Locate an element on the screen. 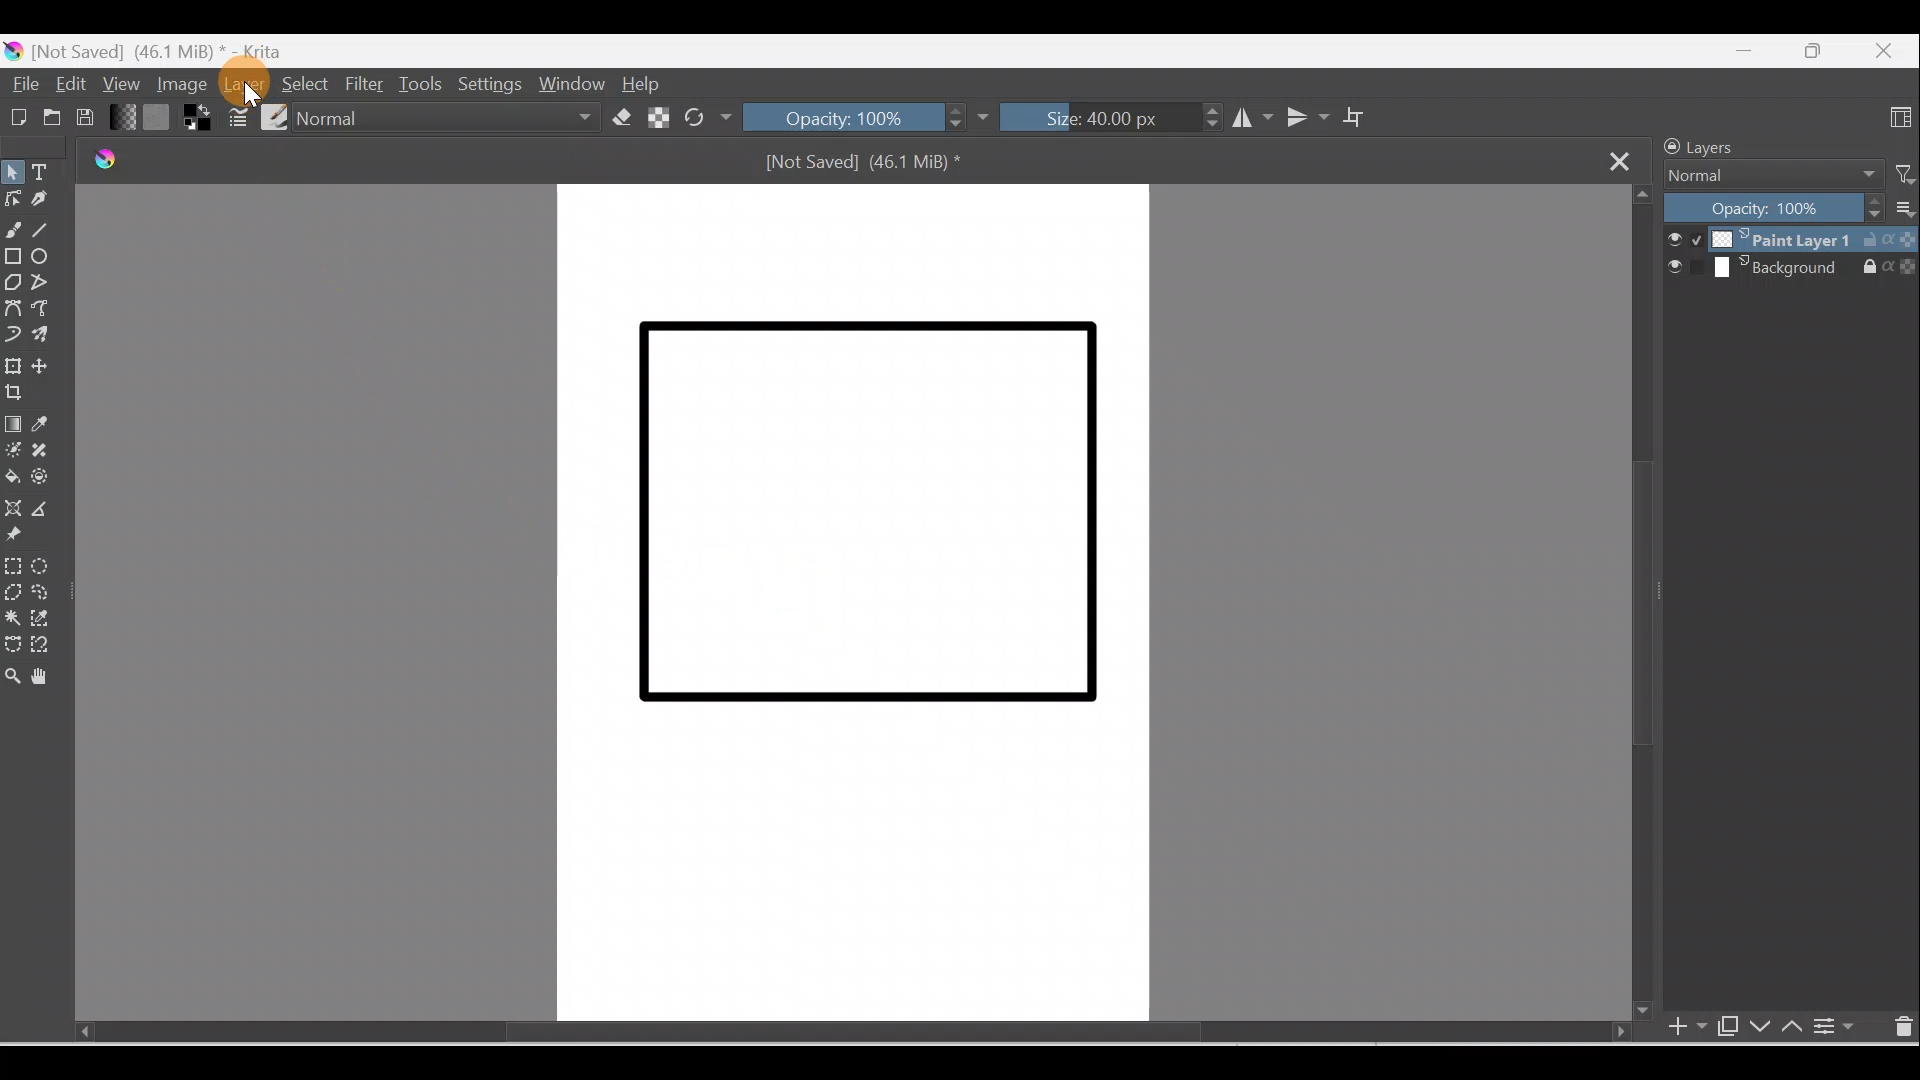 The image size is (1920, 1080). Dynamic brush tool is located at coordinates (12, 335).